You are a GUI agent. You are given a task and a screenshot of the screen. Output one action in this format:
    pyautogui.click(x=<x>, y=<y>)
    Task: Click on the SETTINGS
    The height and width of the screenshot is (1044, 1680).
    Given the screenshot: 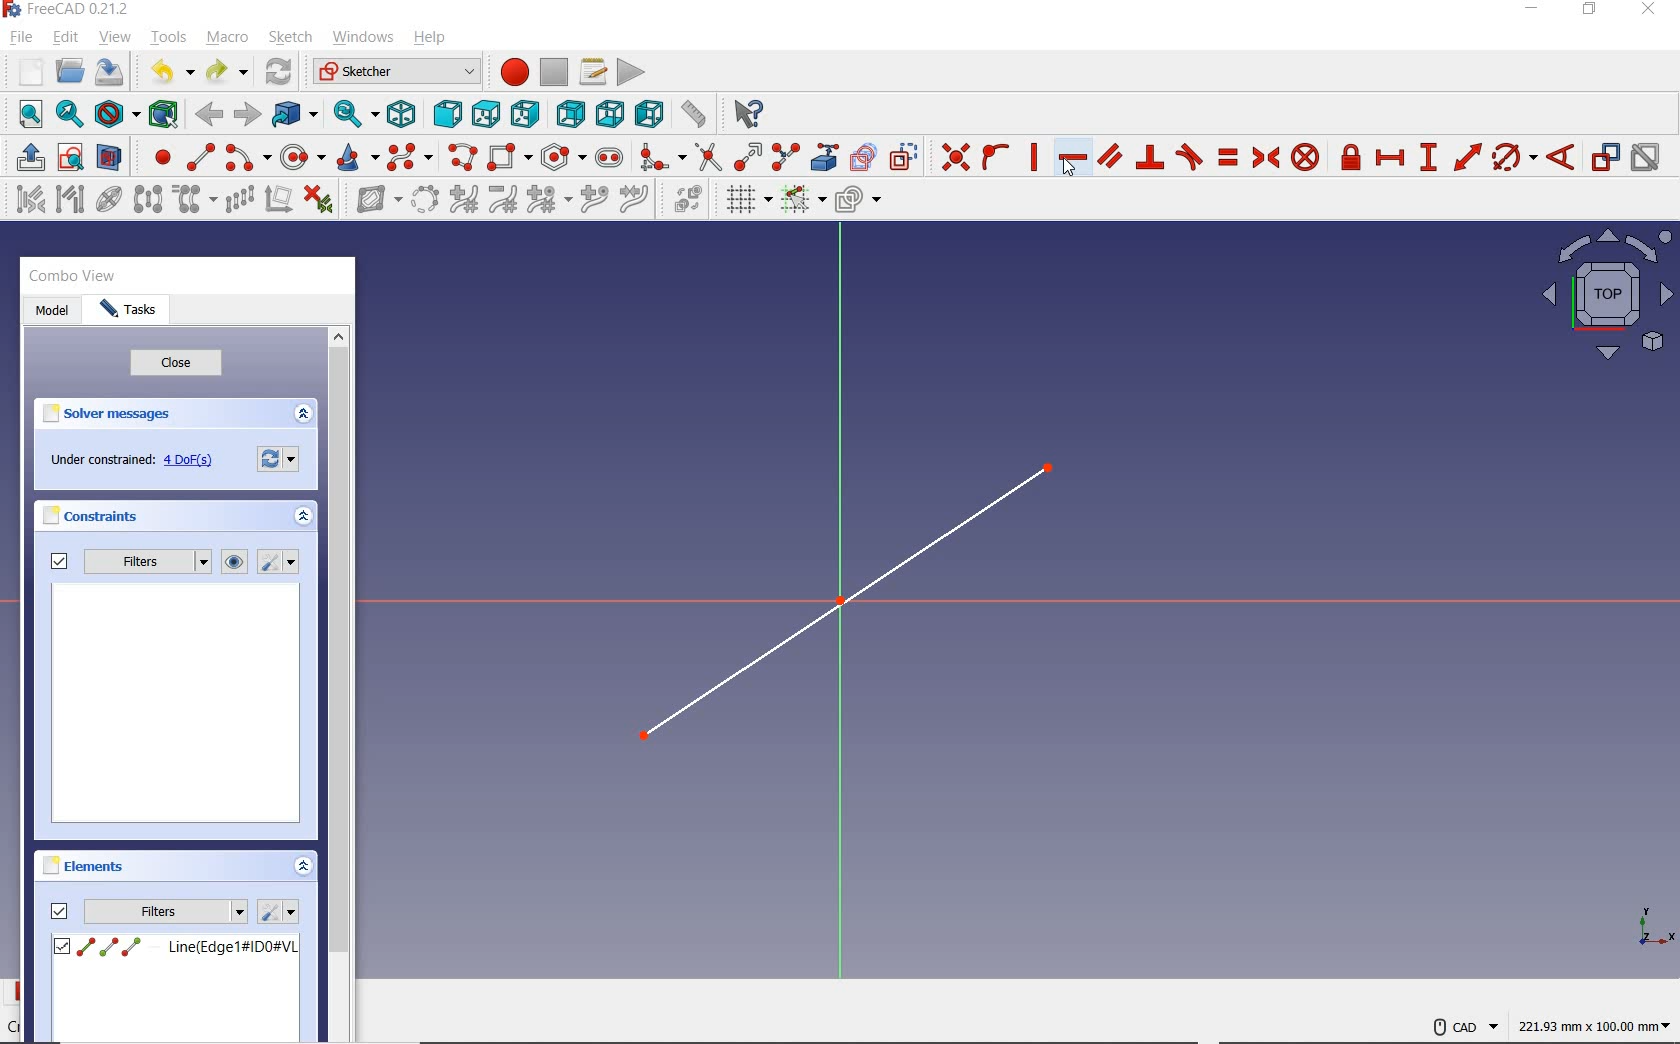 What is the action you would take?
    pyautogui.click(x=280, y=563)
    